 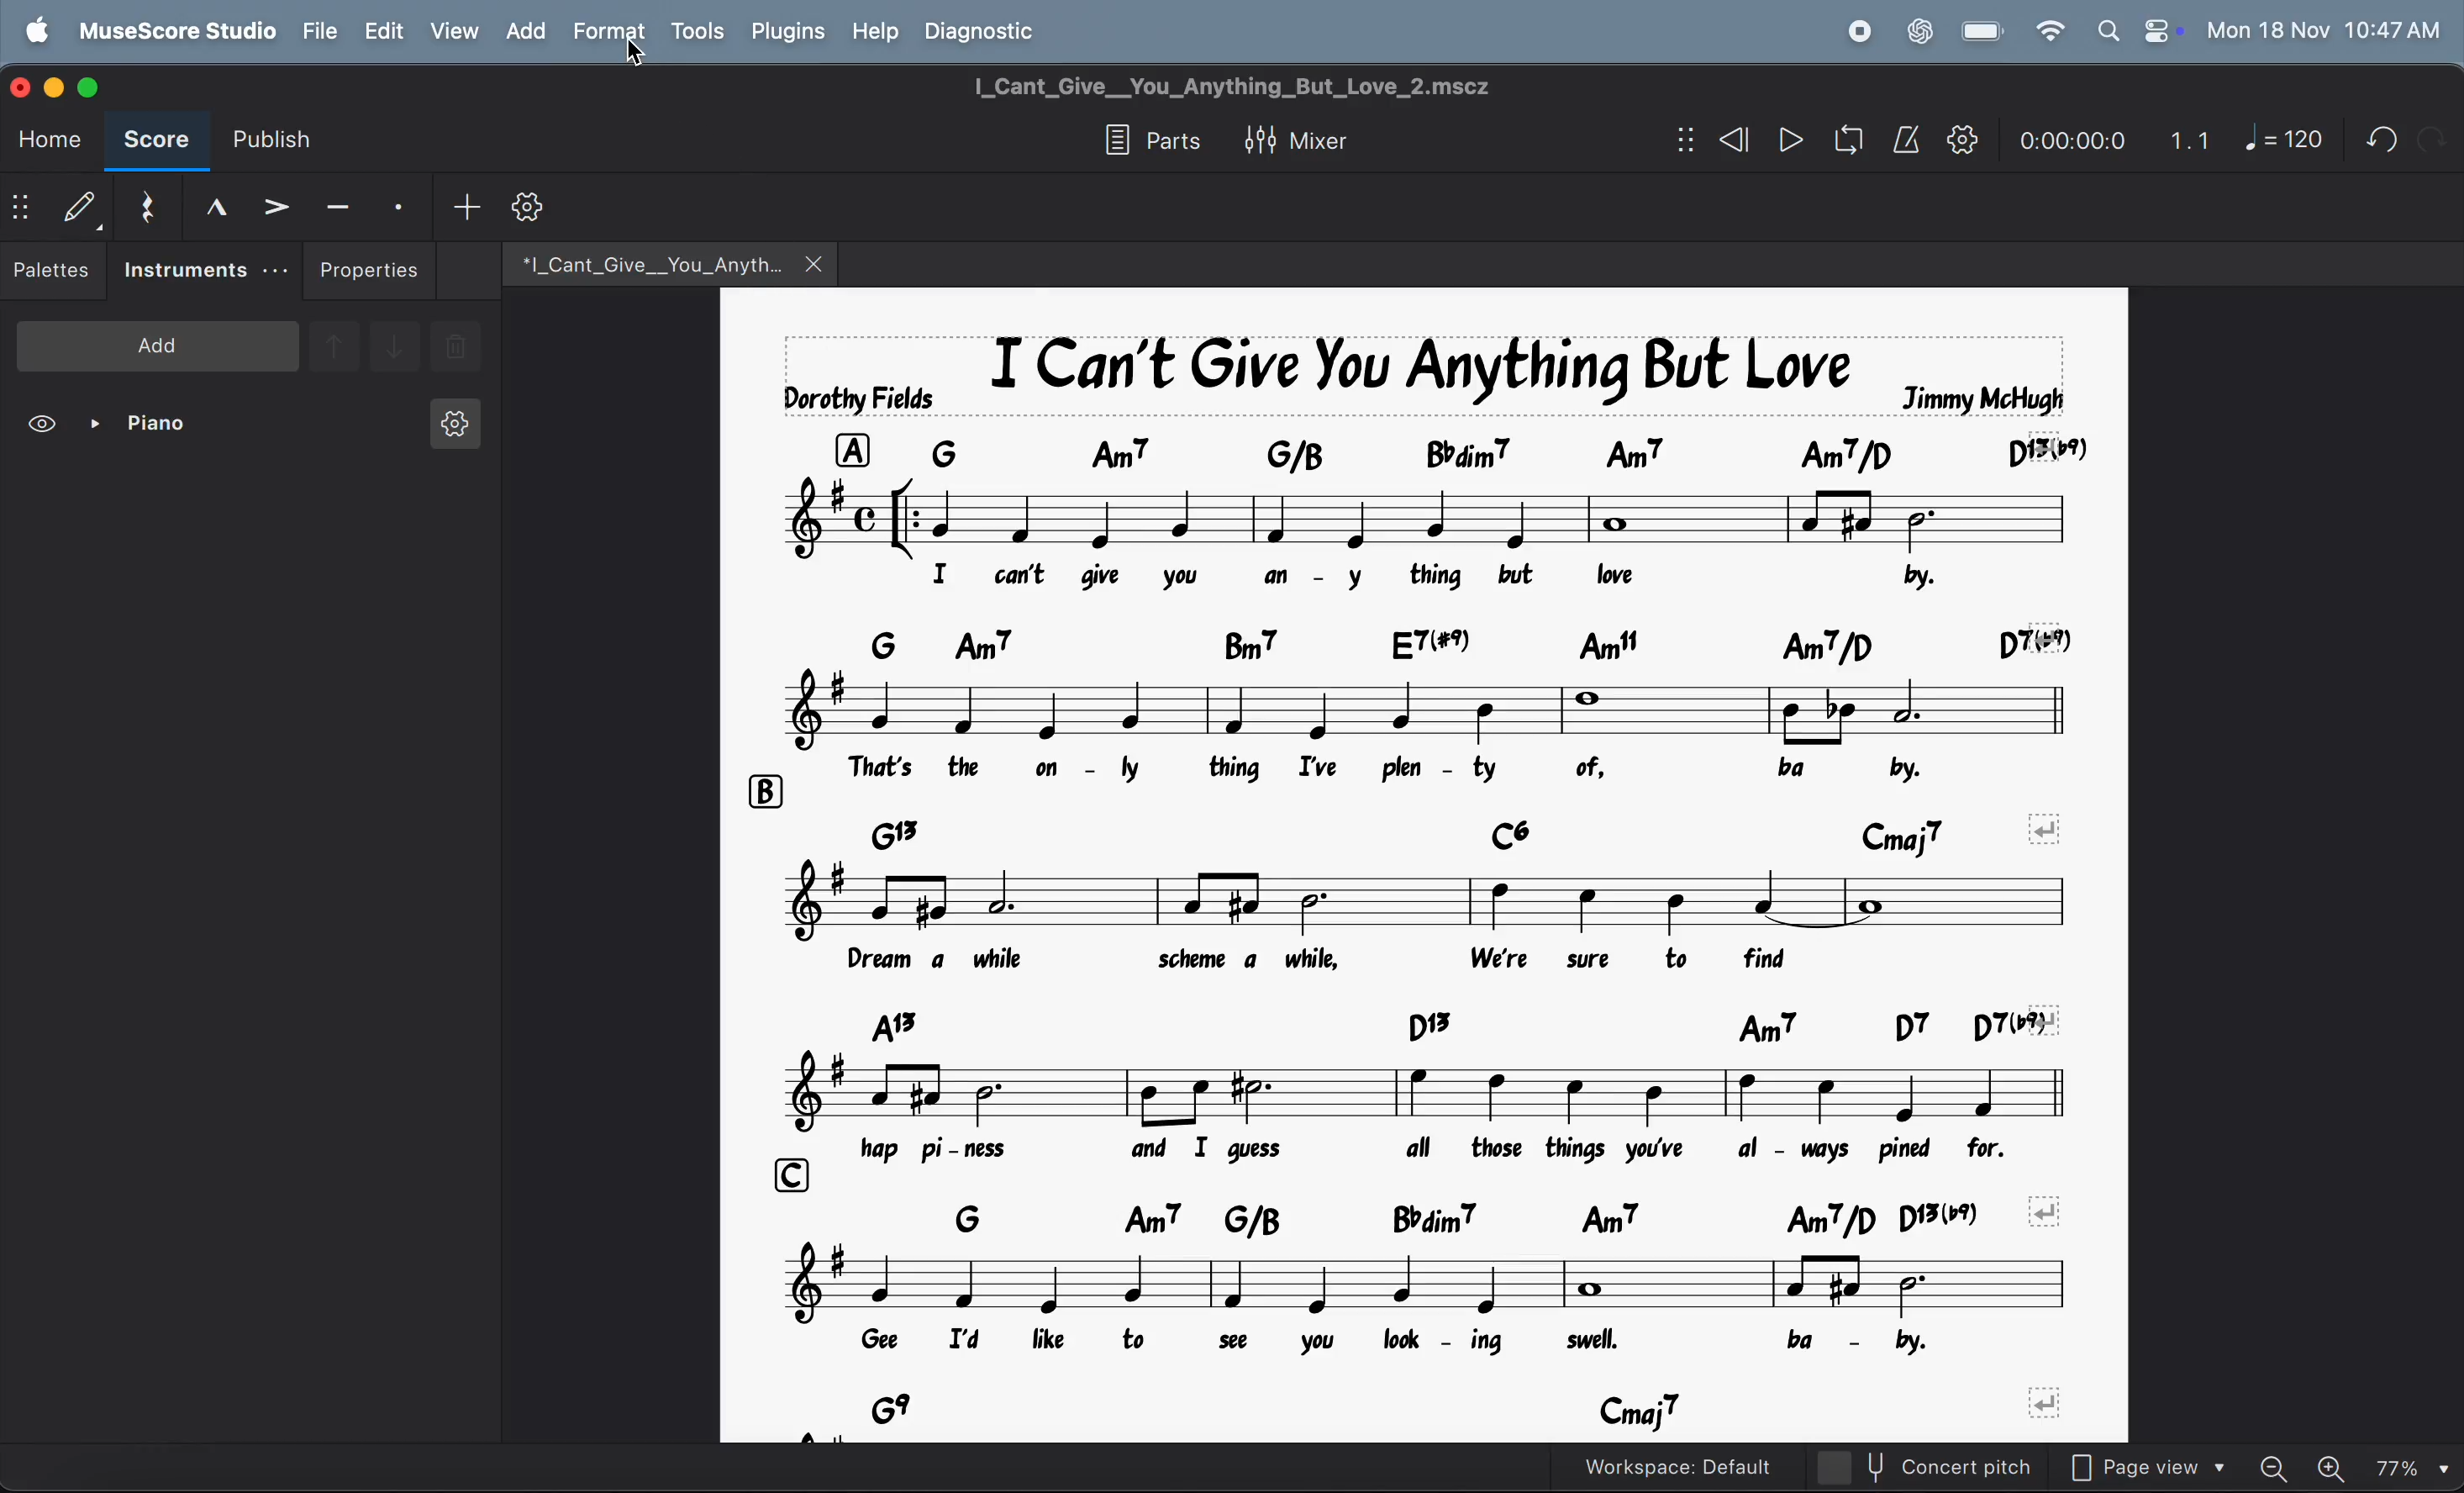 I want to click on chord symbols, so click(x=1508, y=451).